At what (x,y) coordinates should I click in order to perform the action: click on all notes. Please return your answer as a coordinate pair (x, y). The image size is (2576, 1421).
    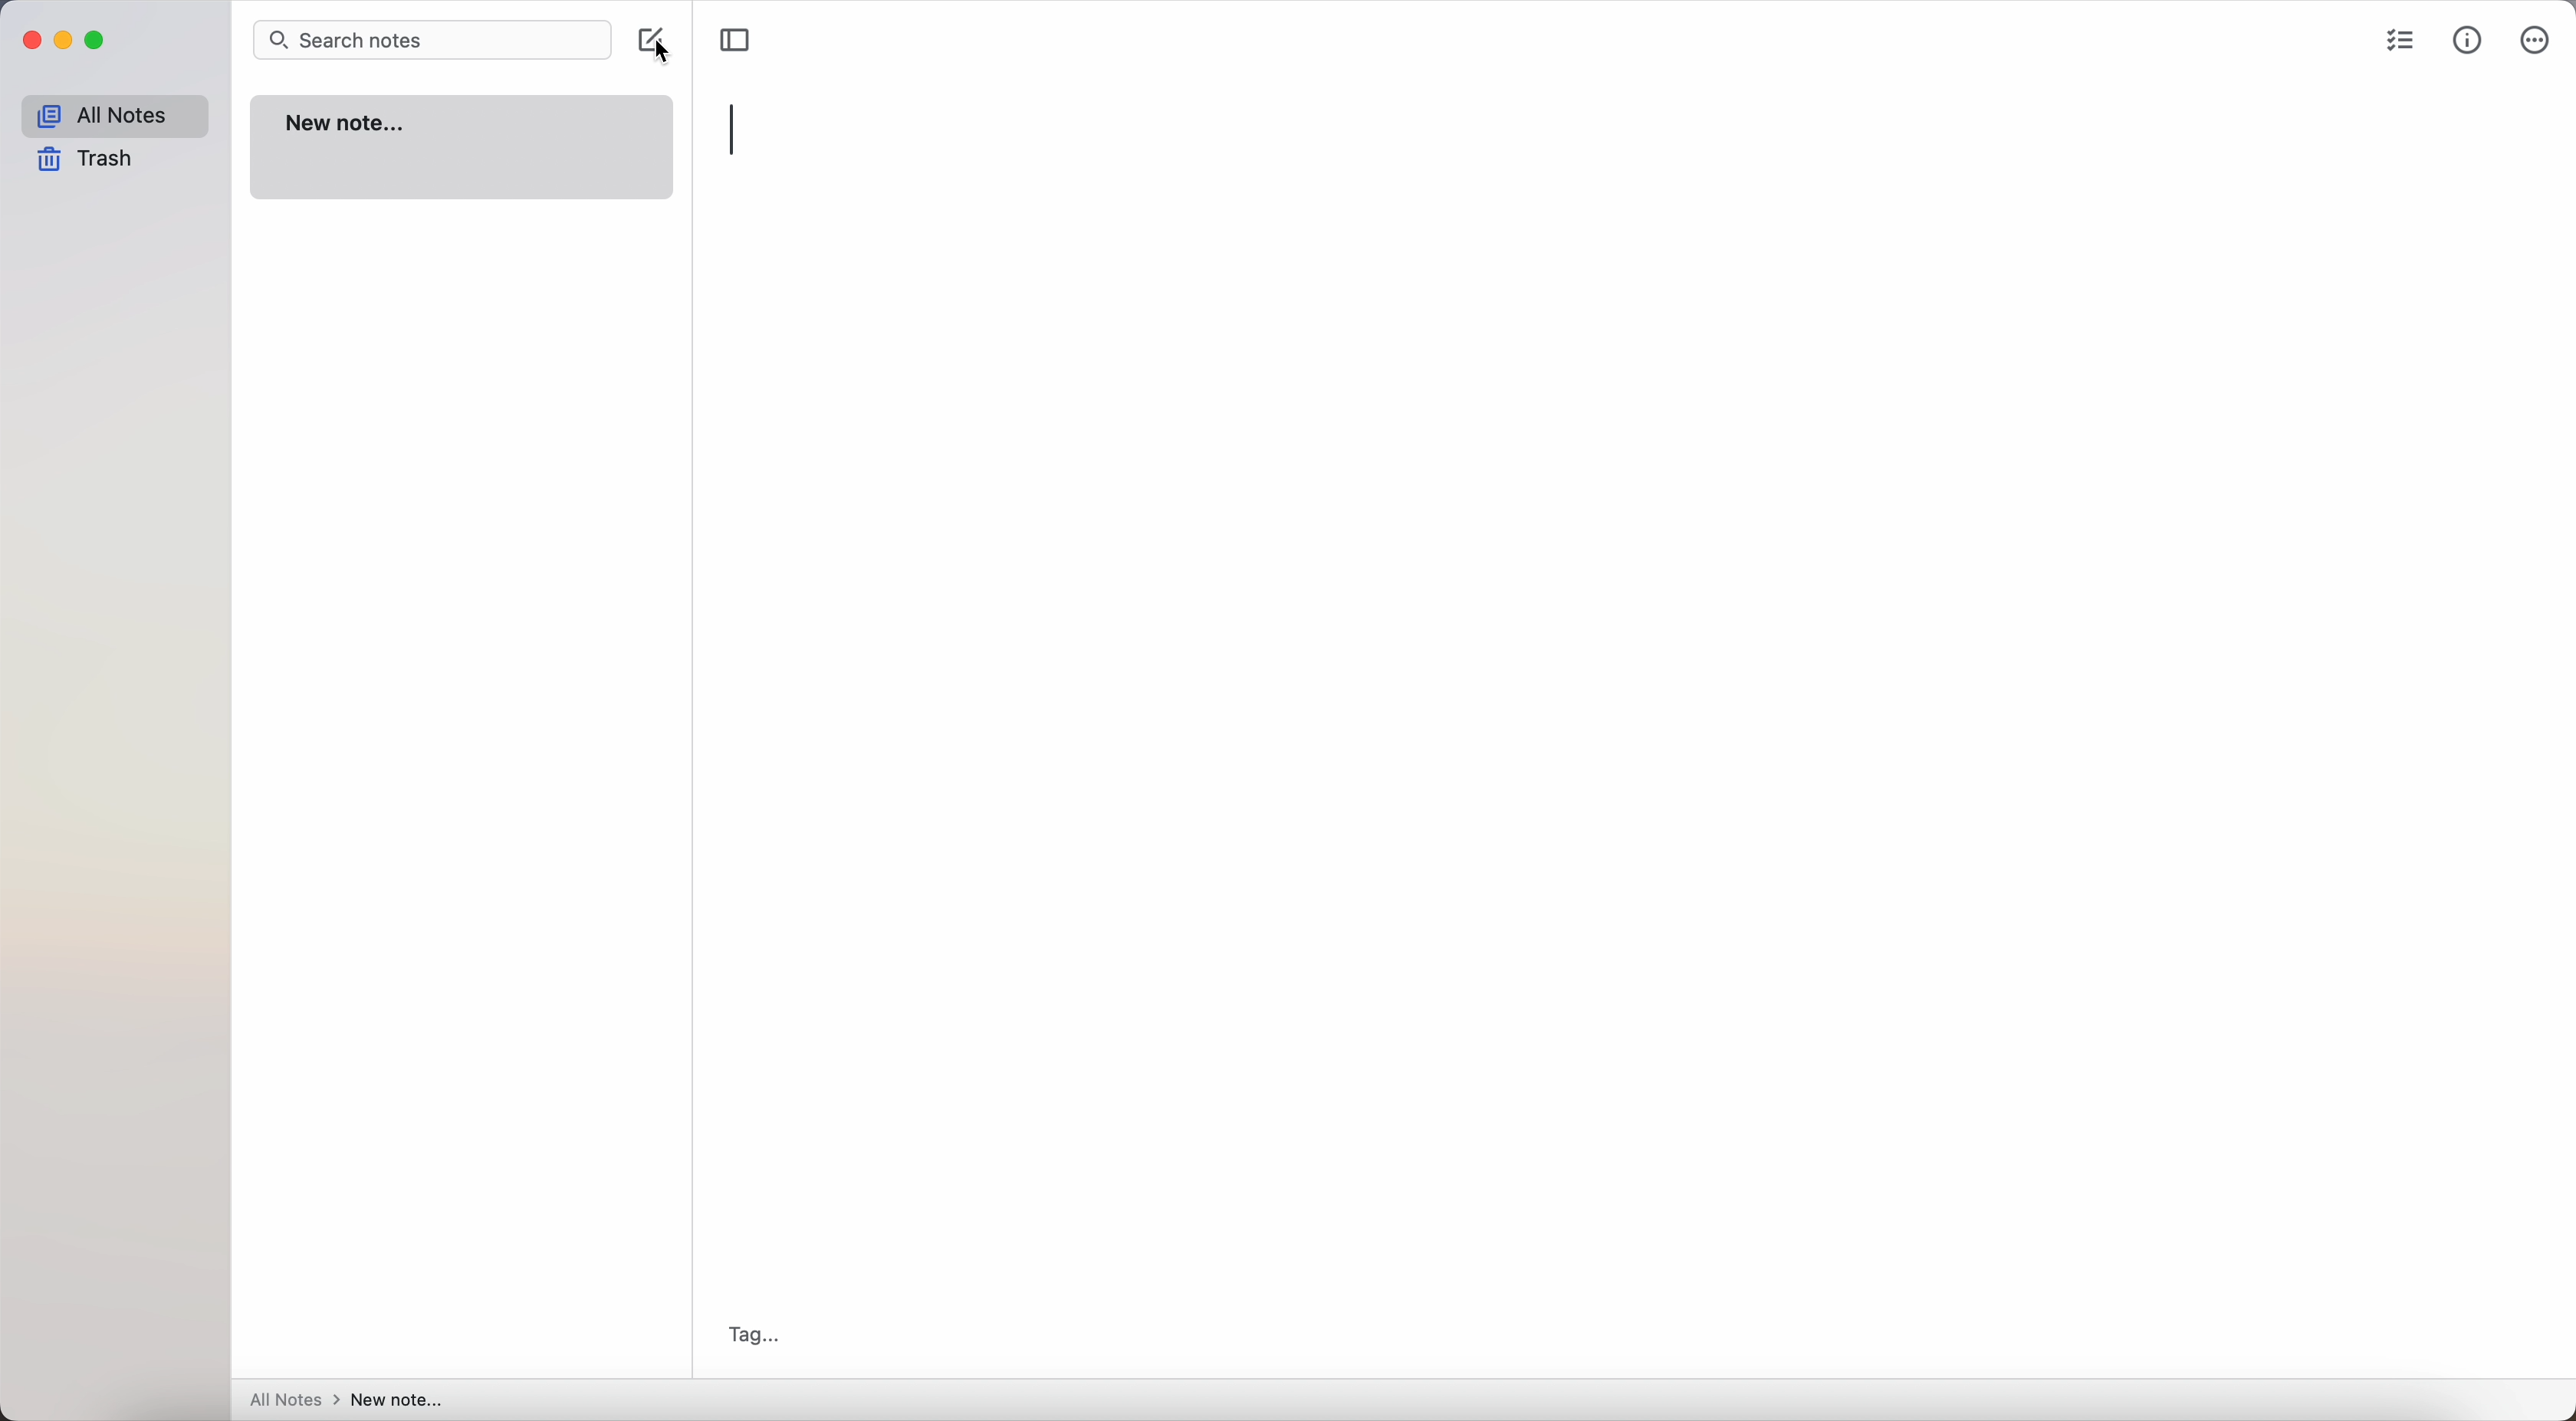
    Looking at the image, I should click on (113, 112).